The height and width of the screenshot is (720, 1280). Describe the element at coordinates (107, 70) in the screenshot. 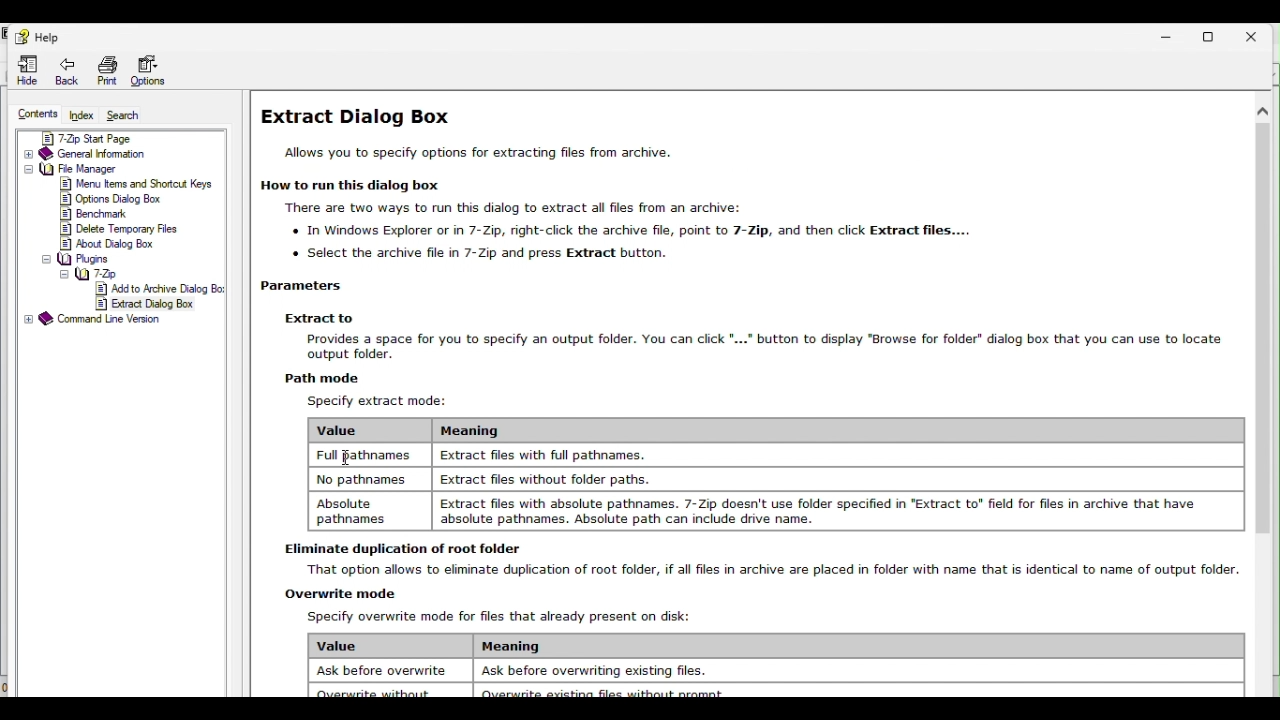

I see `print` at that location.